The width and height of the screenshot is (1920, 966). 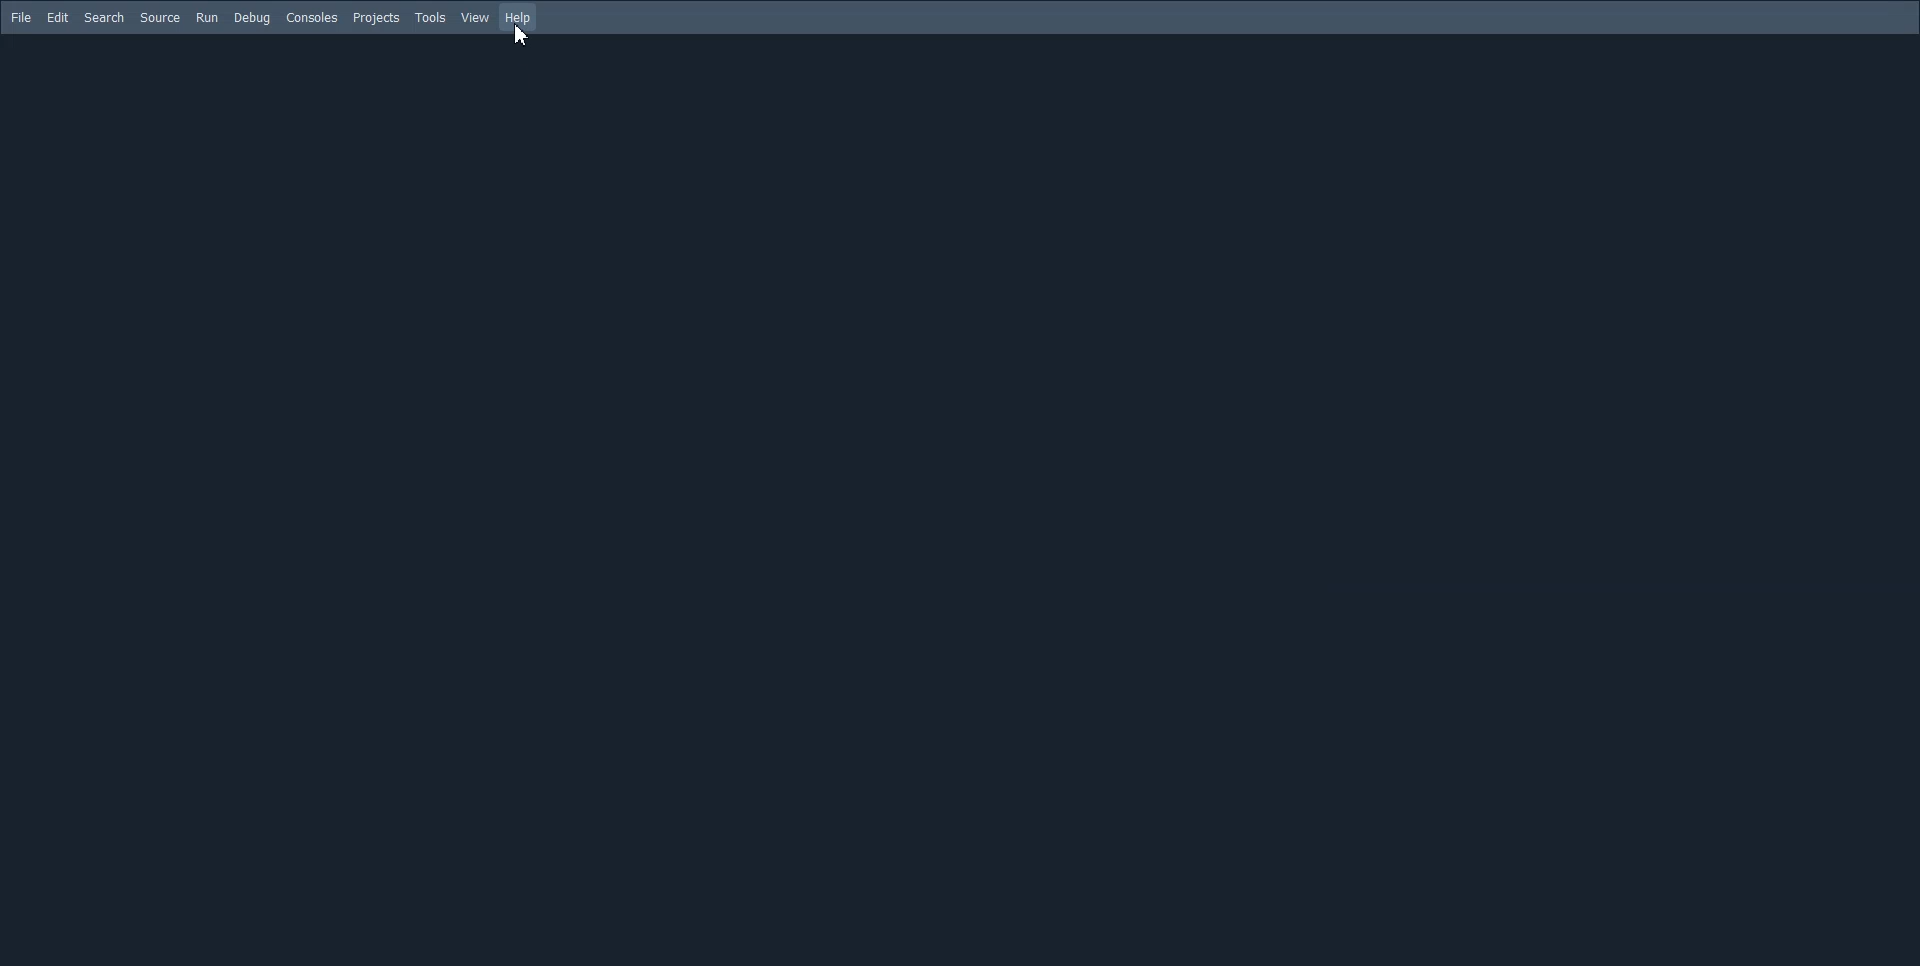 I want to click on File, so click(x=21, y=17).